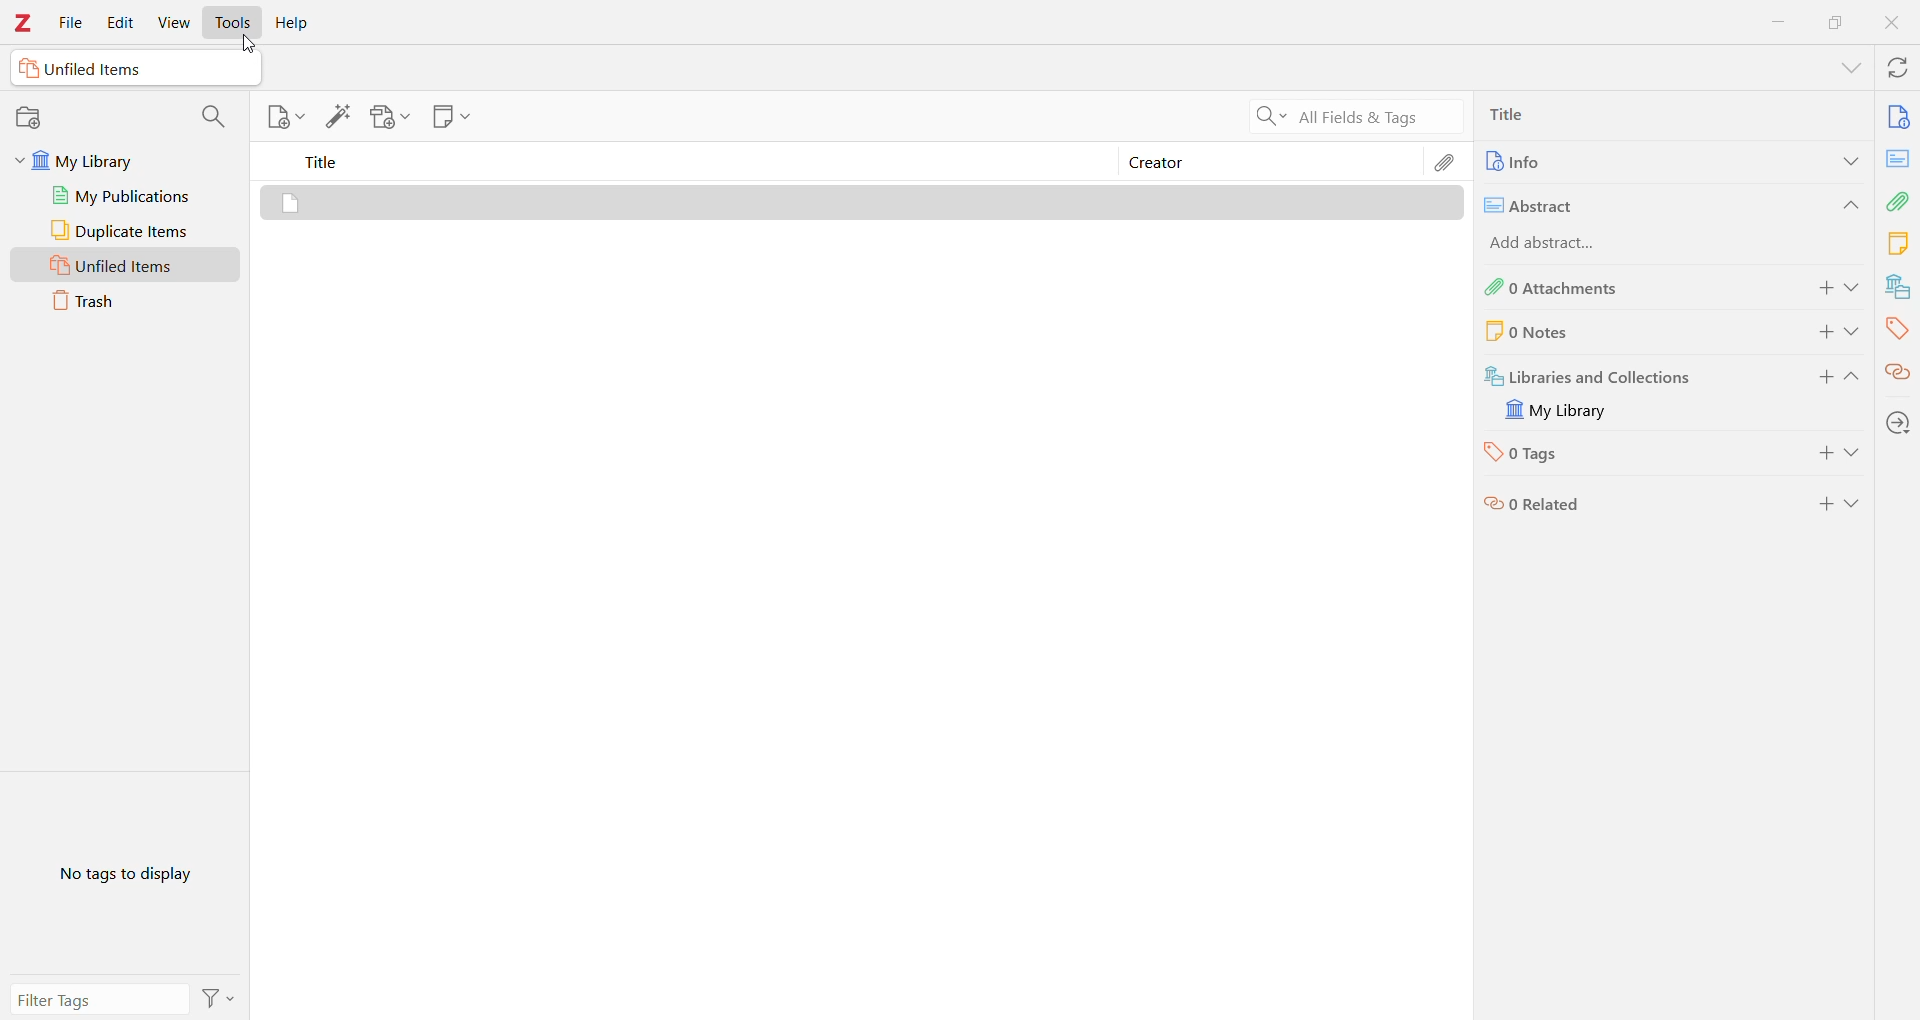  What do you see at coordinates (1777, 19) in the screenshot?
I see `Minimize` at bounding box center [1777, 19].